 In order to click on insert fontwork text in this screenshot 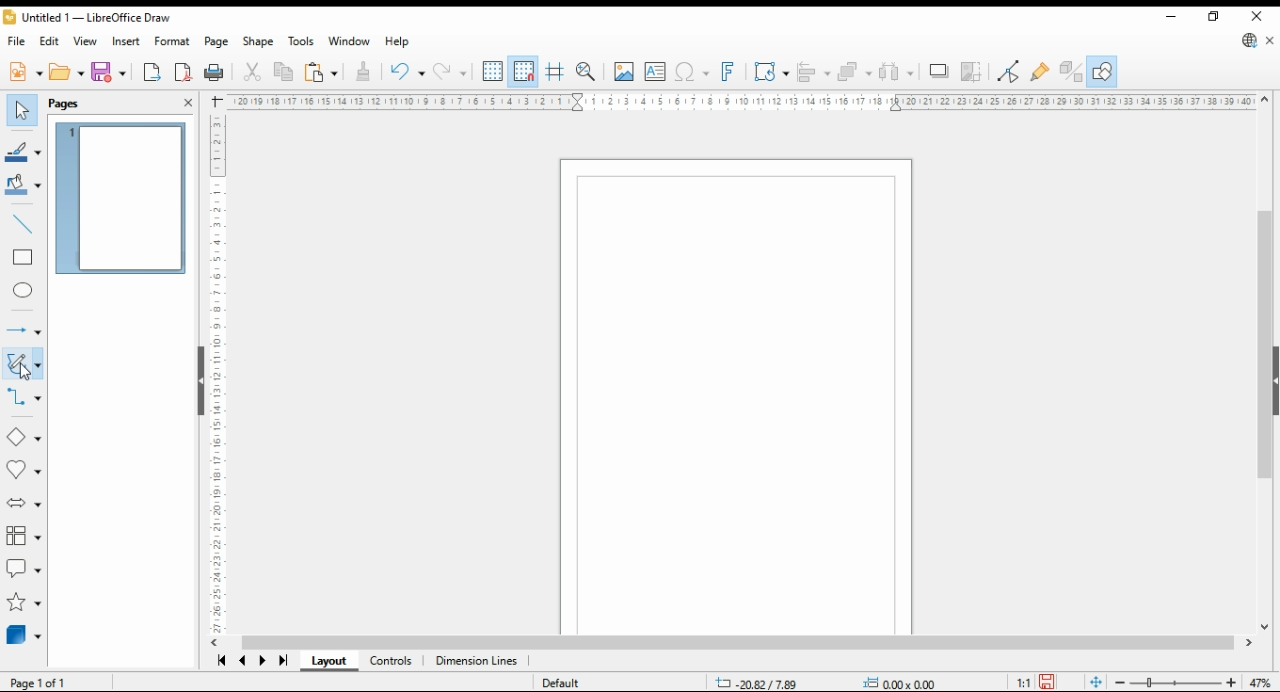, I will do `click(727, 72)`.